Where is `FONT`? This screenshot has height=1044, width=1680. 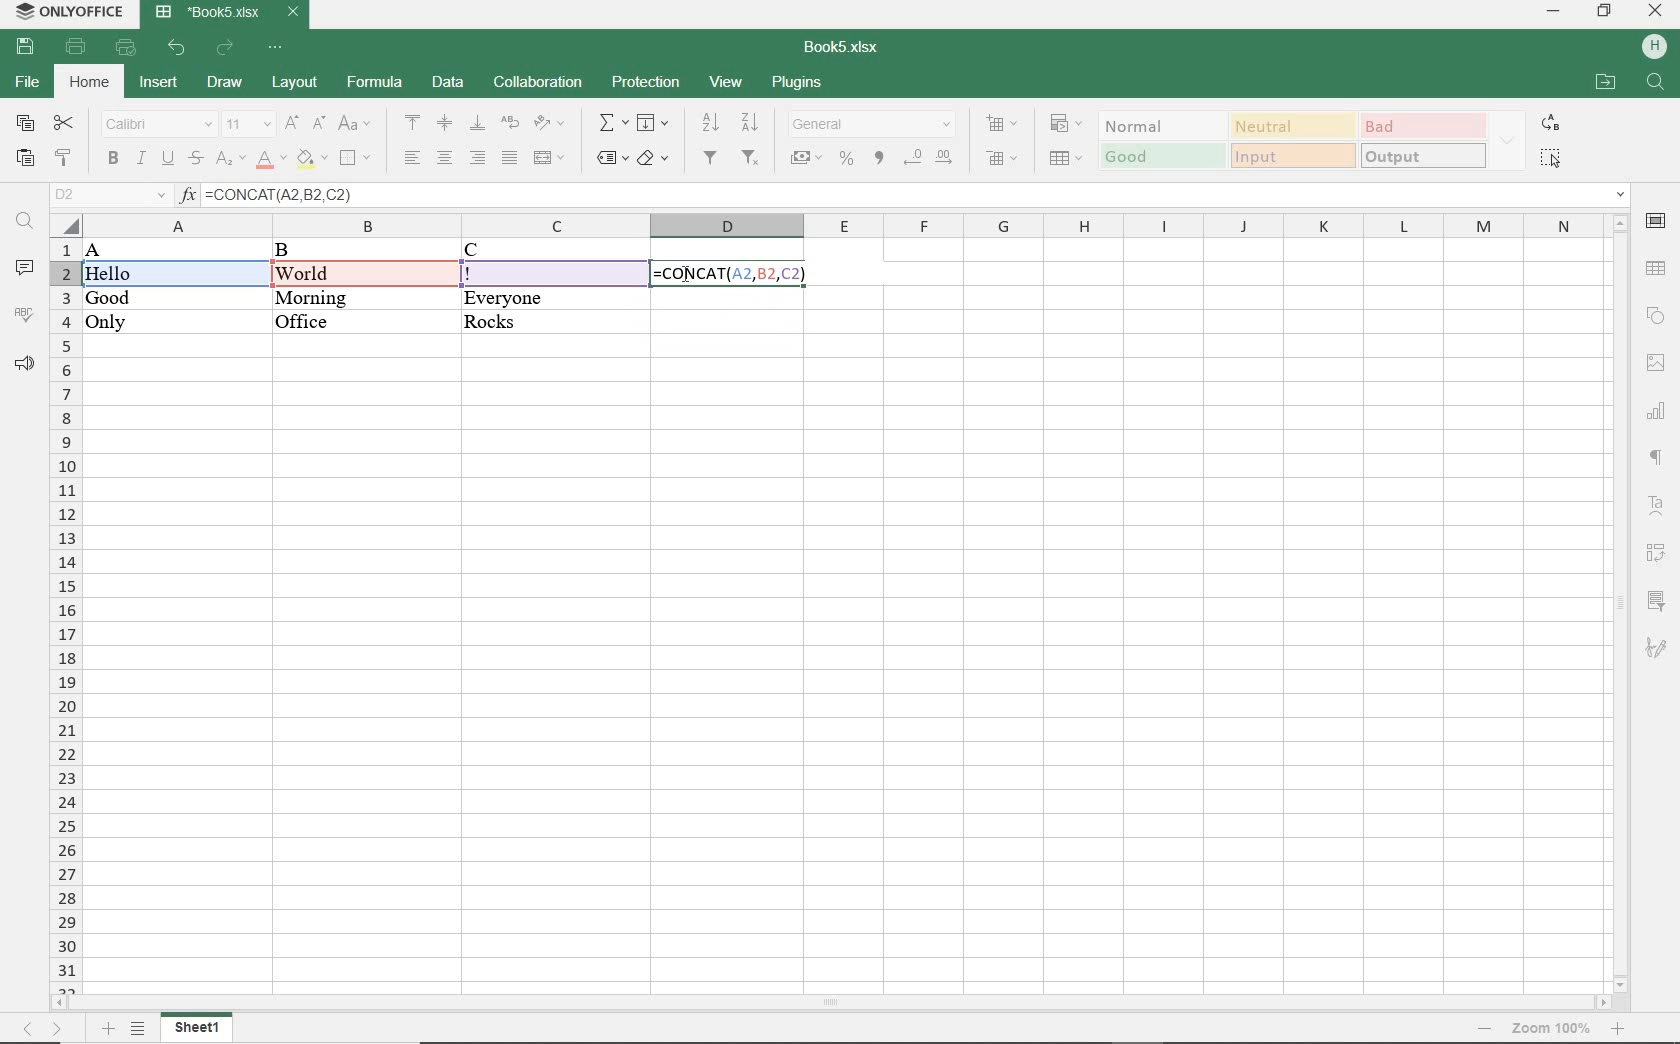 FONT is located at coordinates (157, 124).